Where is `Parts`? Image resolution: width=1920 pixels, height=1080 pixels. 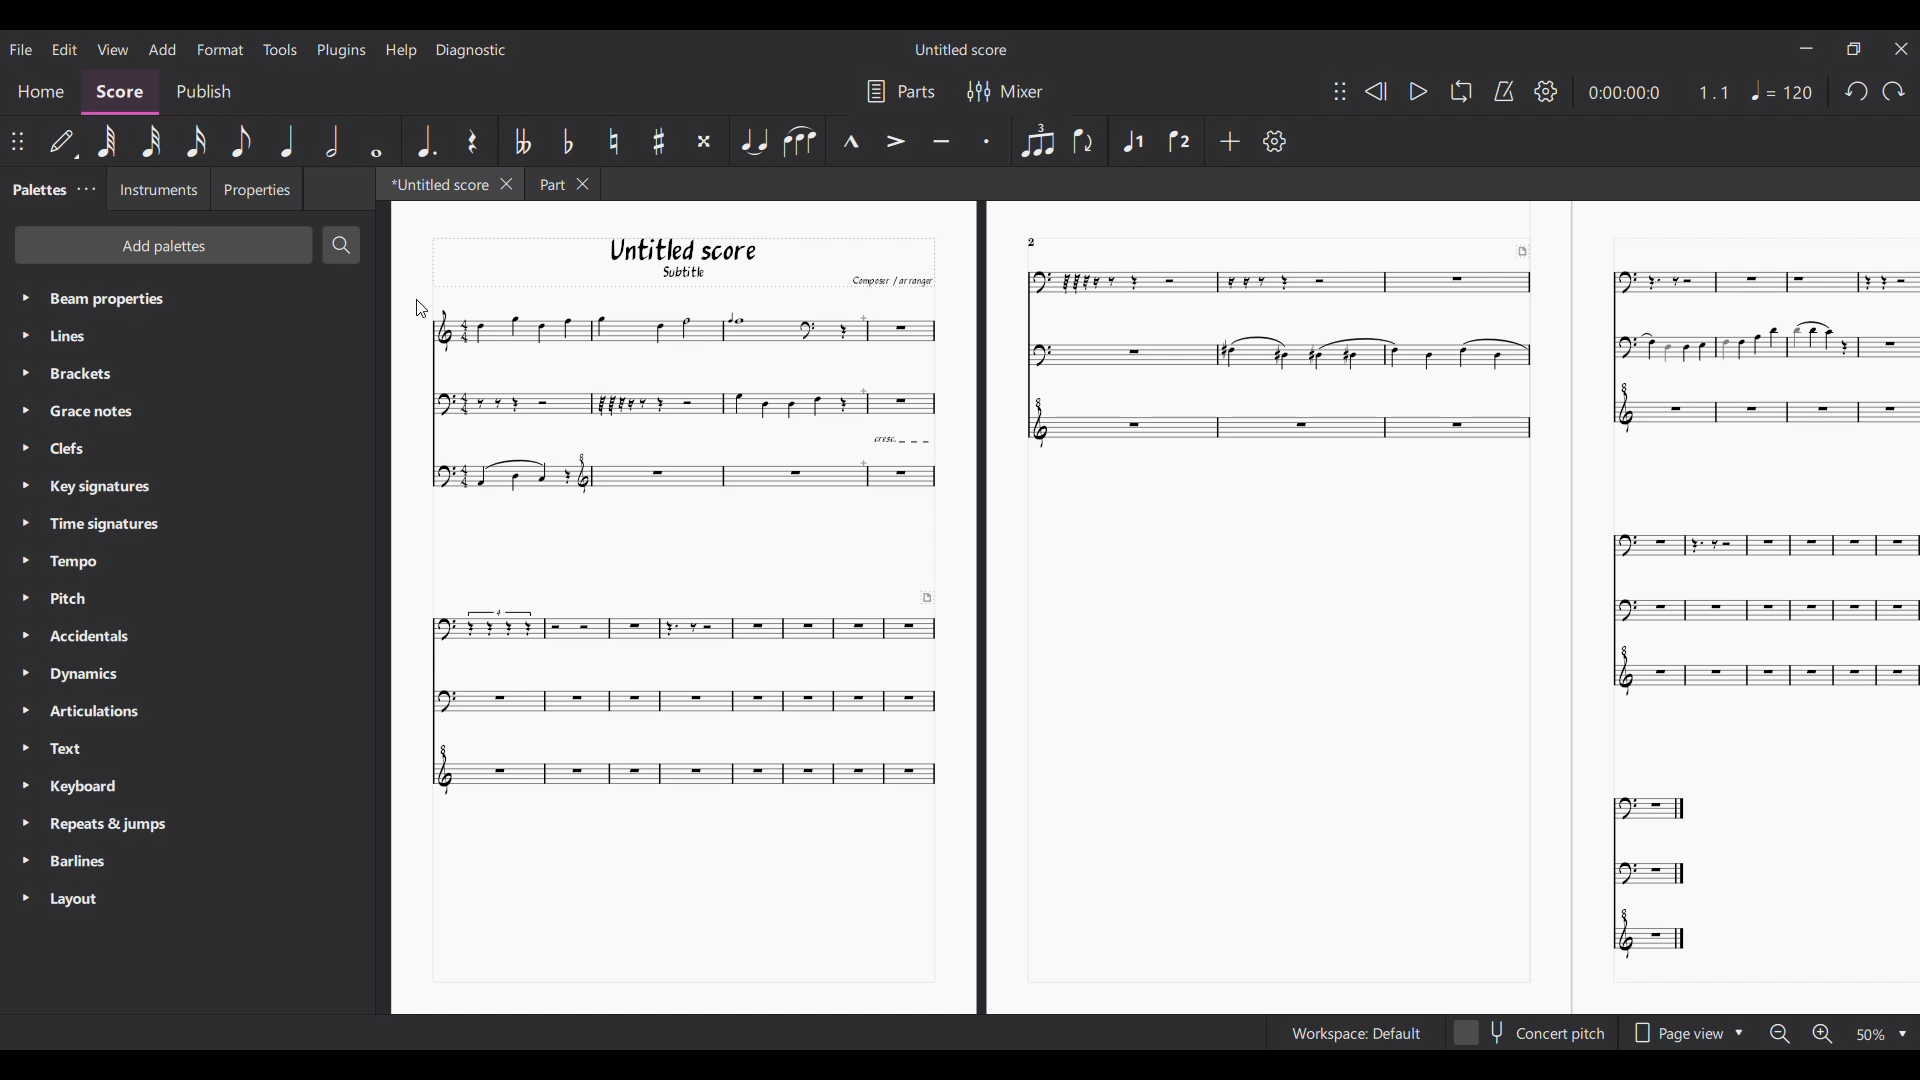 Parts is located at coordinates (917, 91).